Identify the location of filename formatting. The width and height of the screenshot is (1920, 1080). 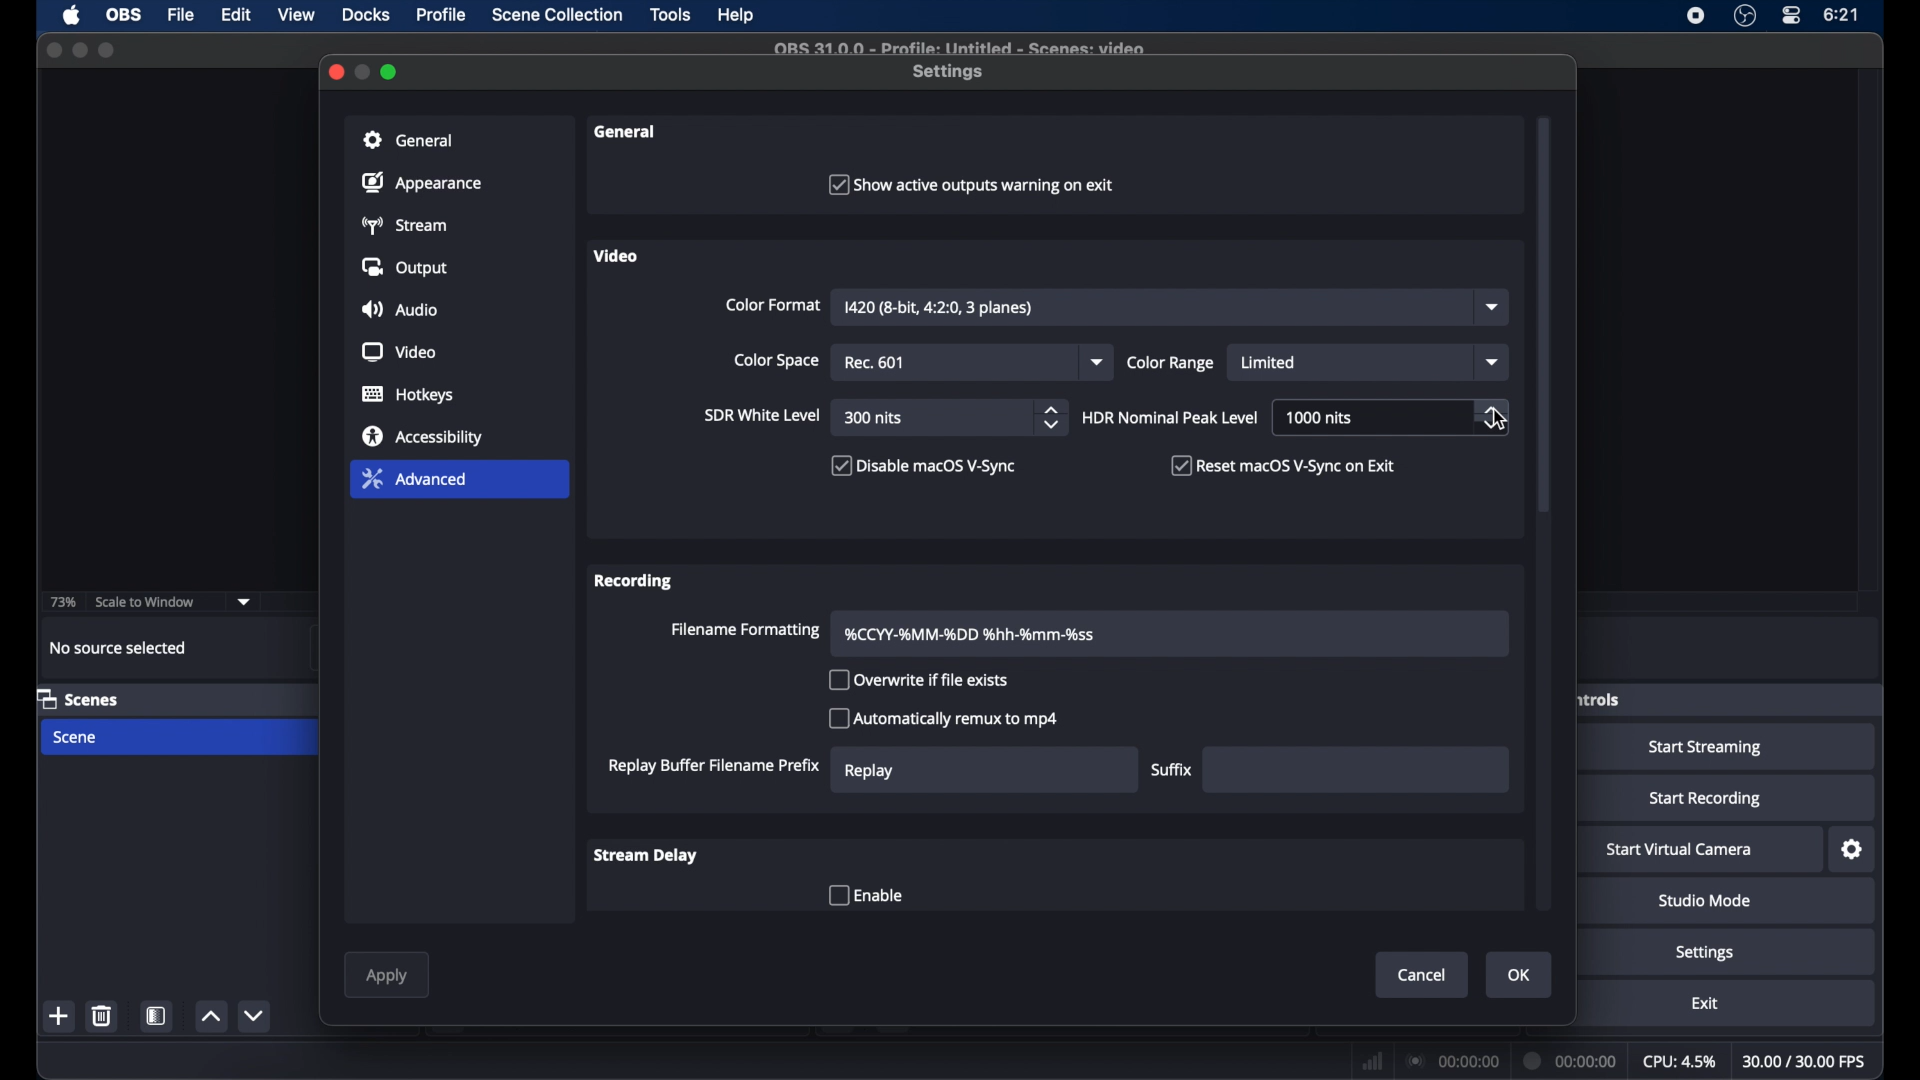
(971, 634).